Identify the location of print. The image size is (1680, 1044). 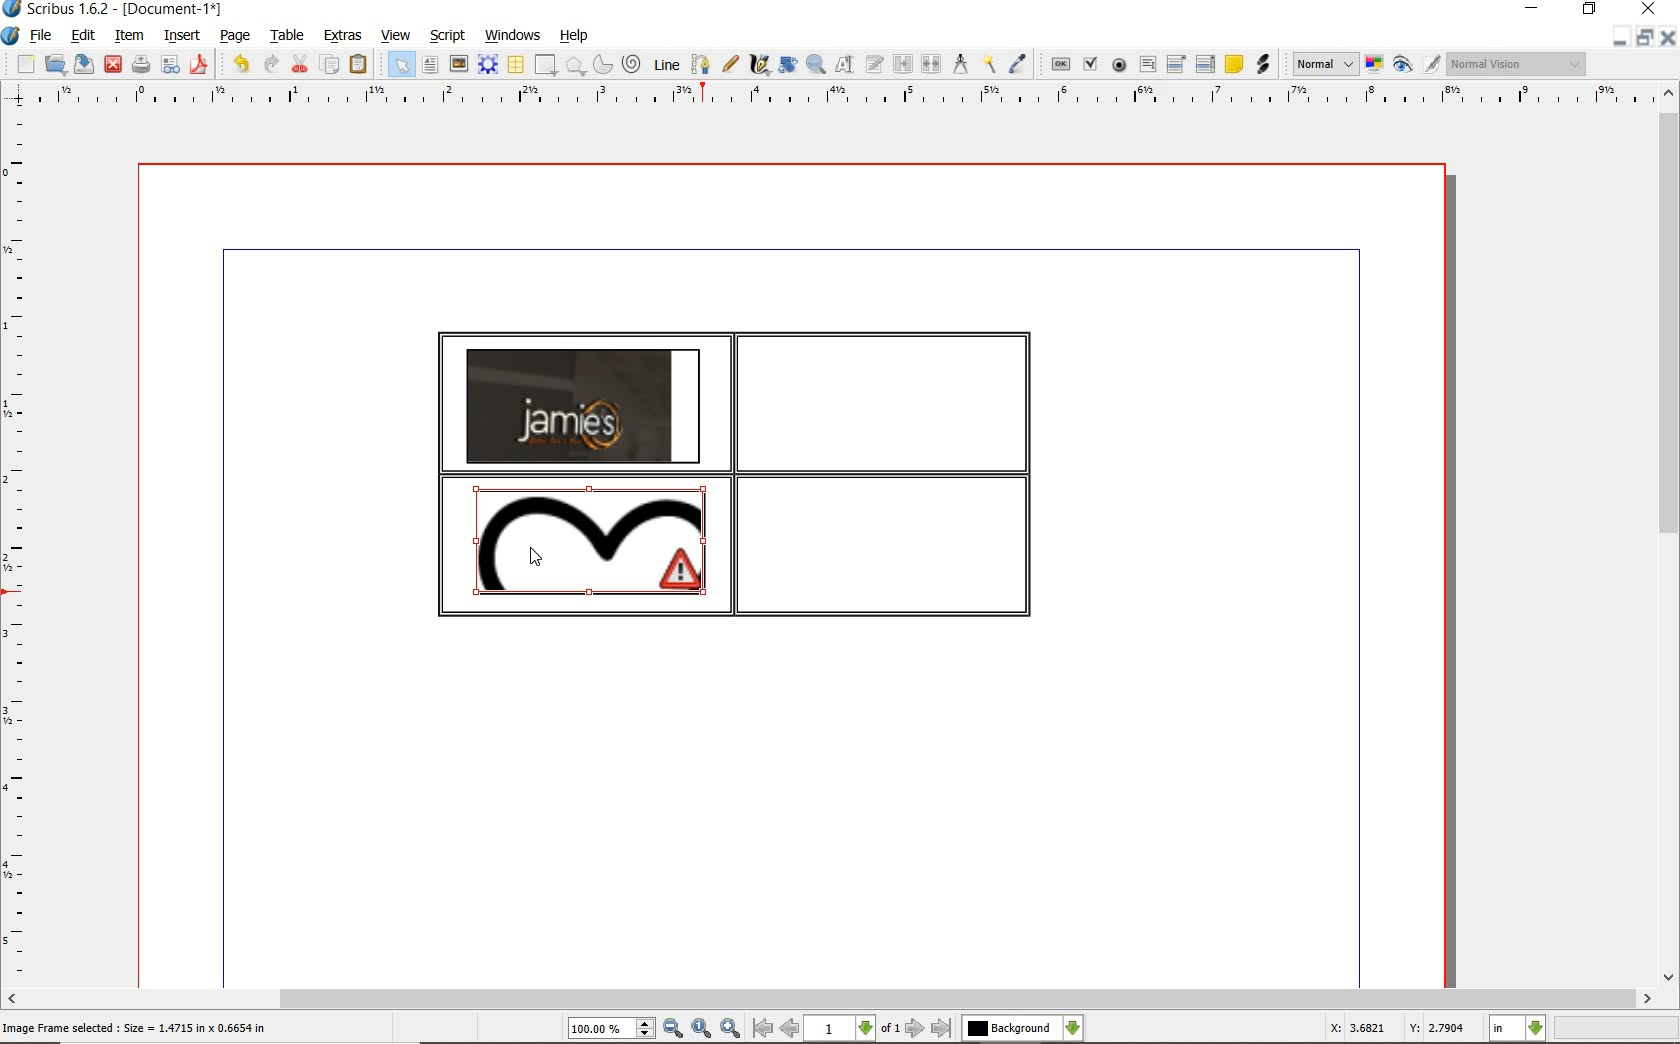
(139, 64).